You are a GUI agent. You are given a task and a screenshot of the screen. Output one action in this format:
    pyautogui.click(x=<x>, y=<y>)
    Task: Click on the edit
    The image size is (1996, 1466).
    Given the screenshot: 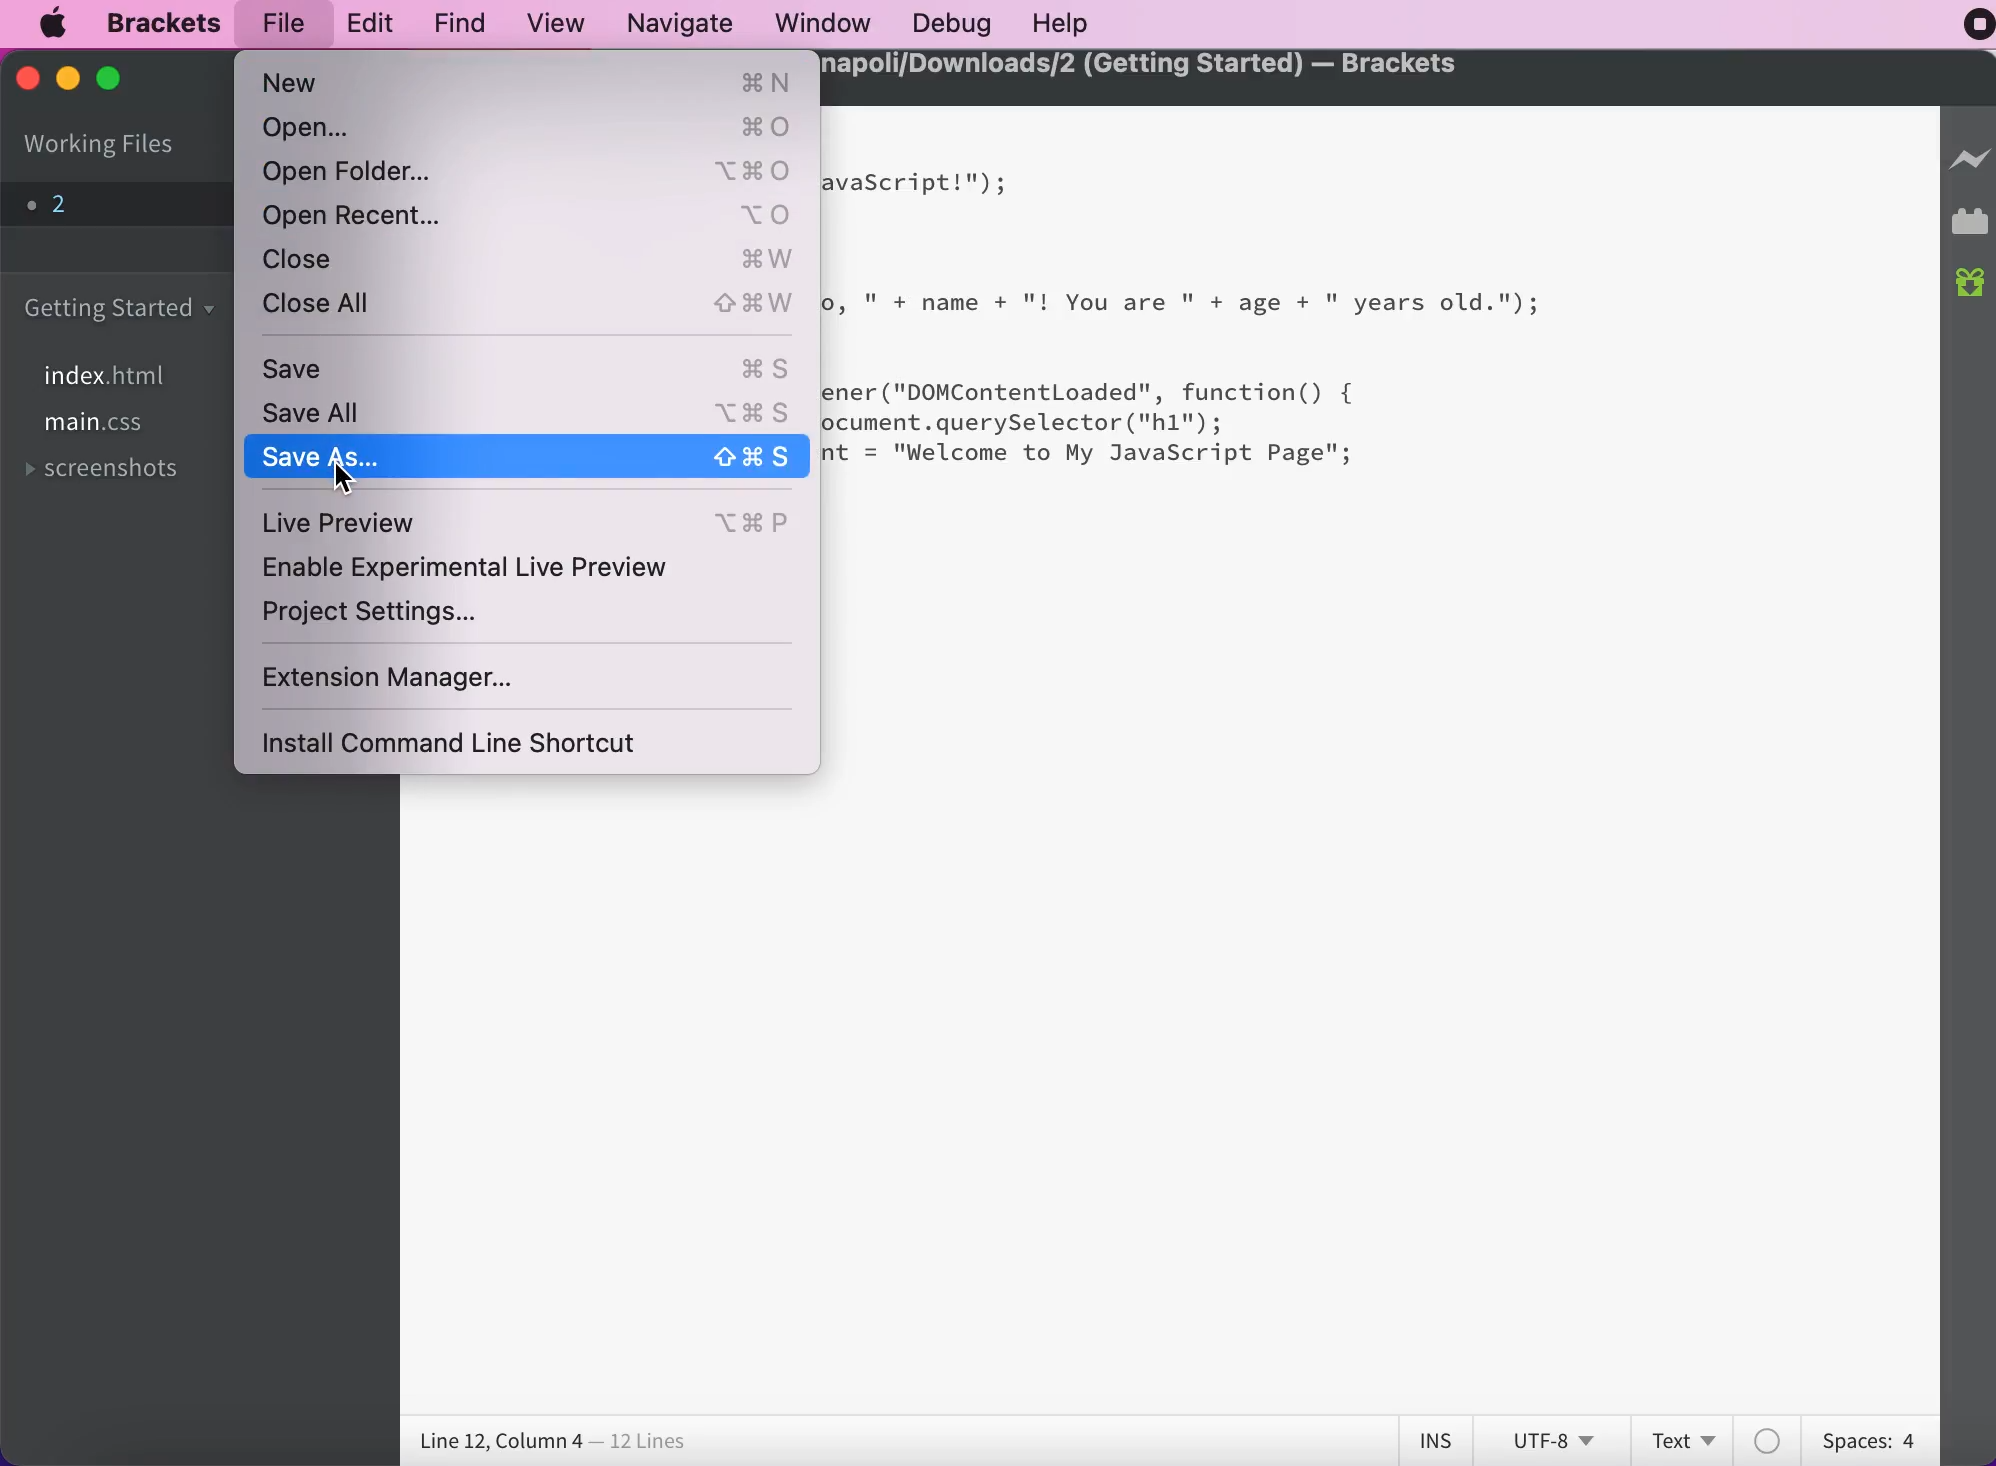 What is the action you would take?
    pyautogui.click(x=362, y=21)
    